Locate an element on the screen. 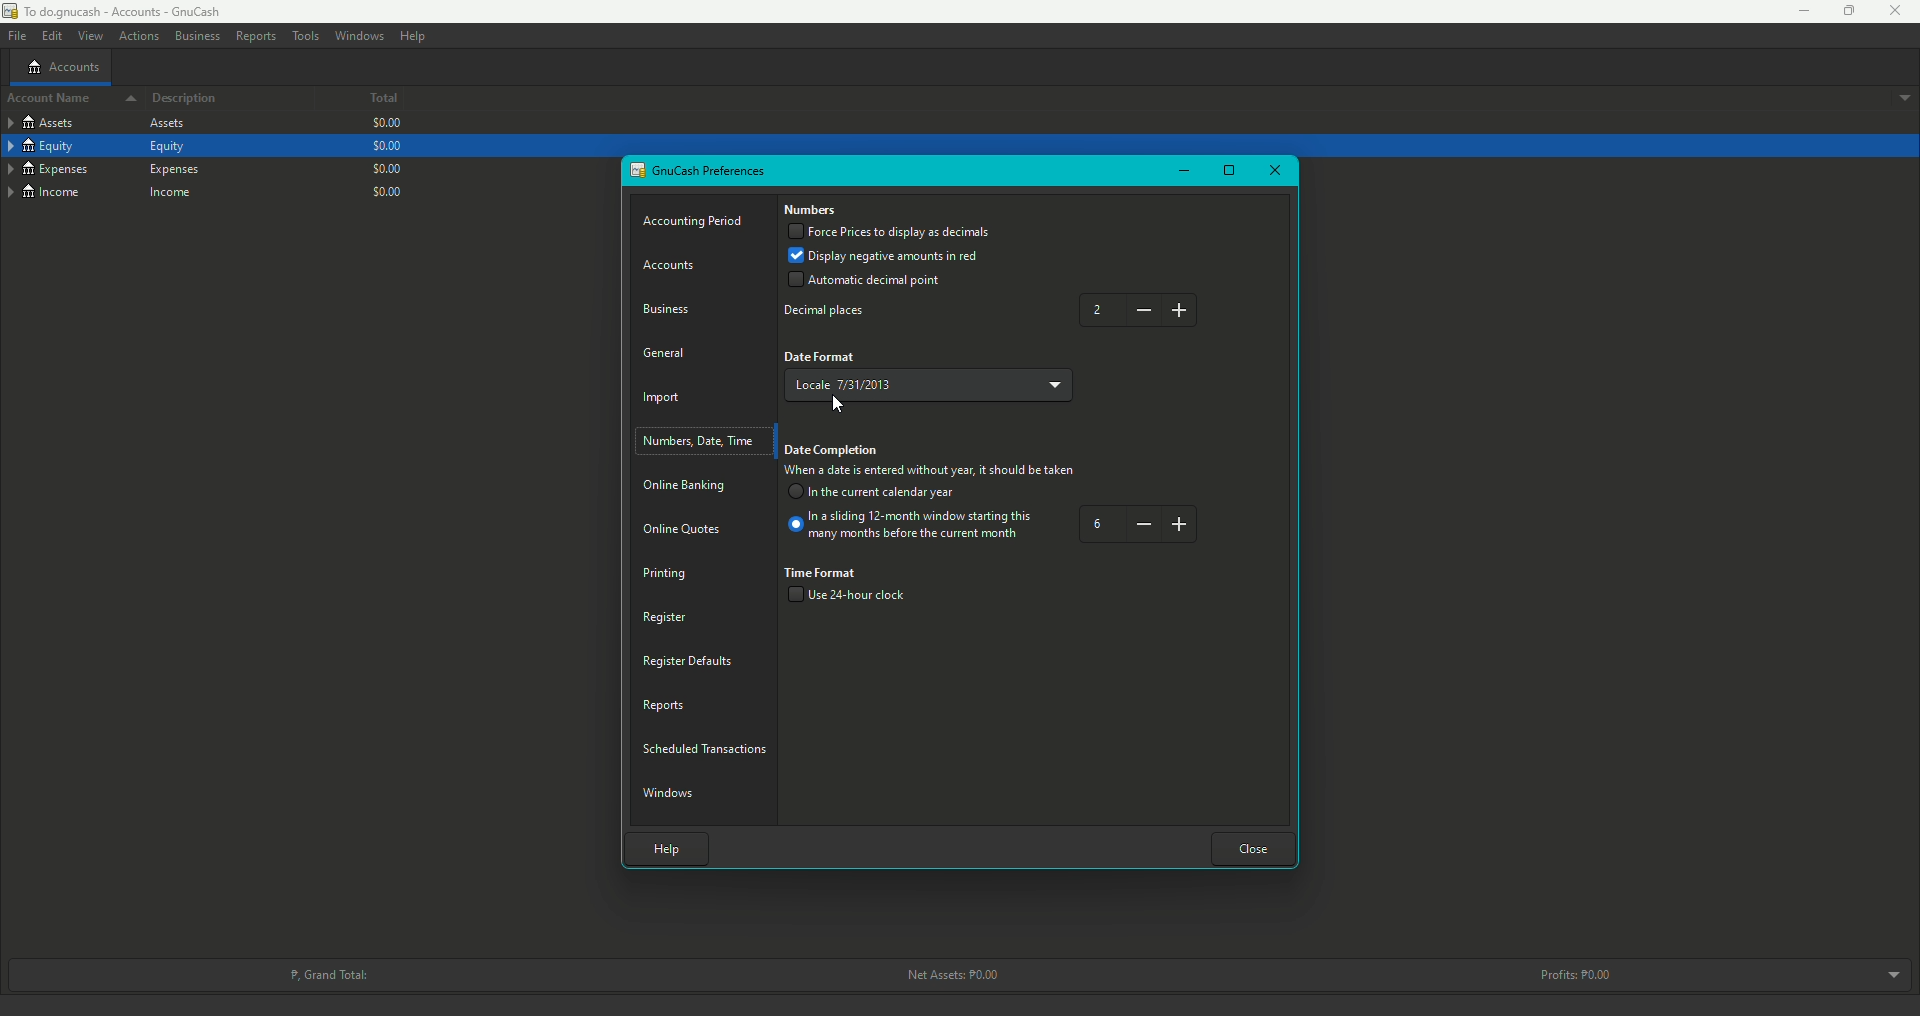 The height and width of the screenshot is (1016, 1920). Locale is located at coordinates (933, 381).